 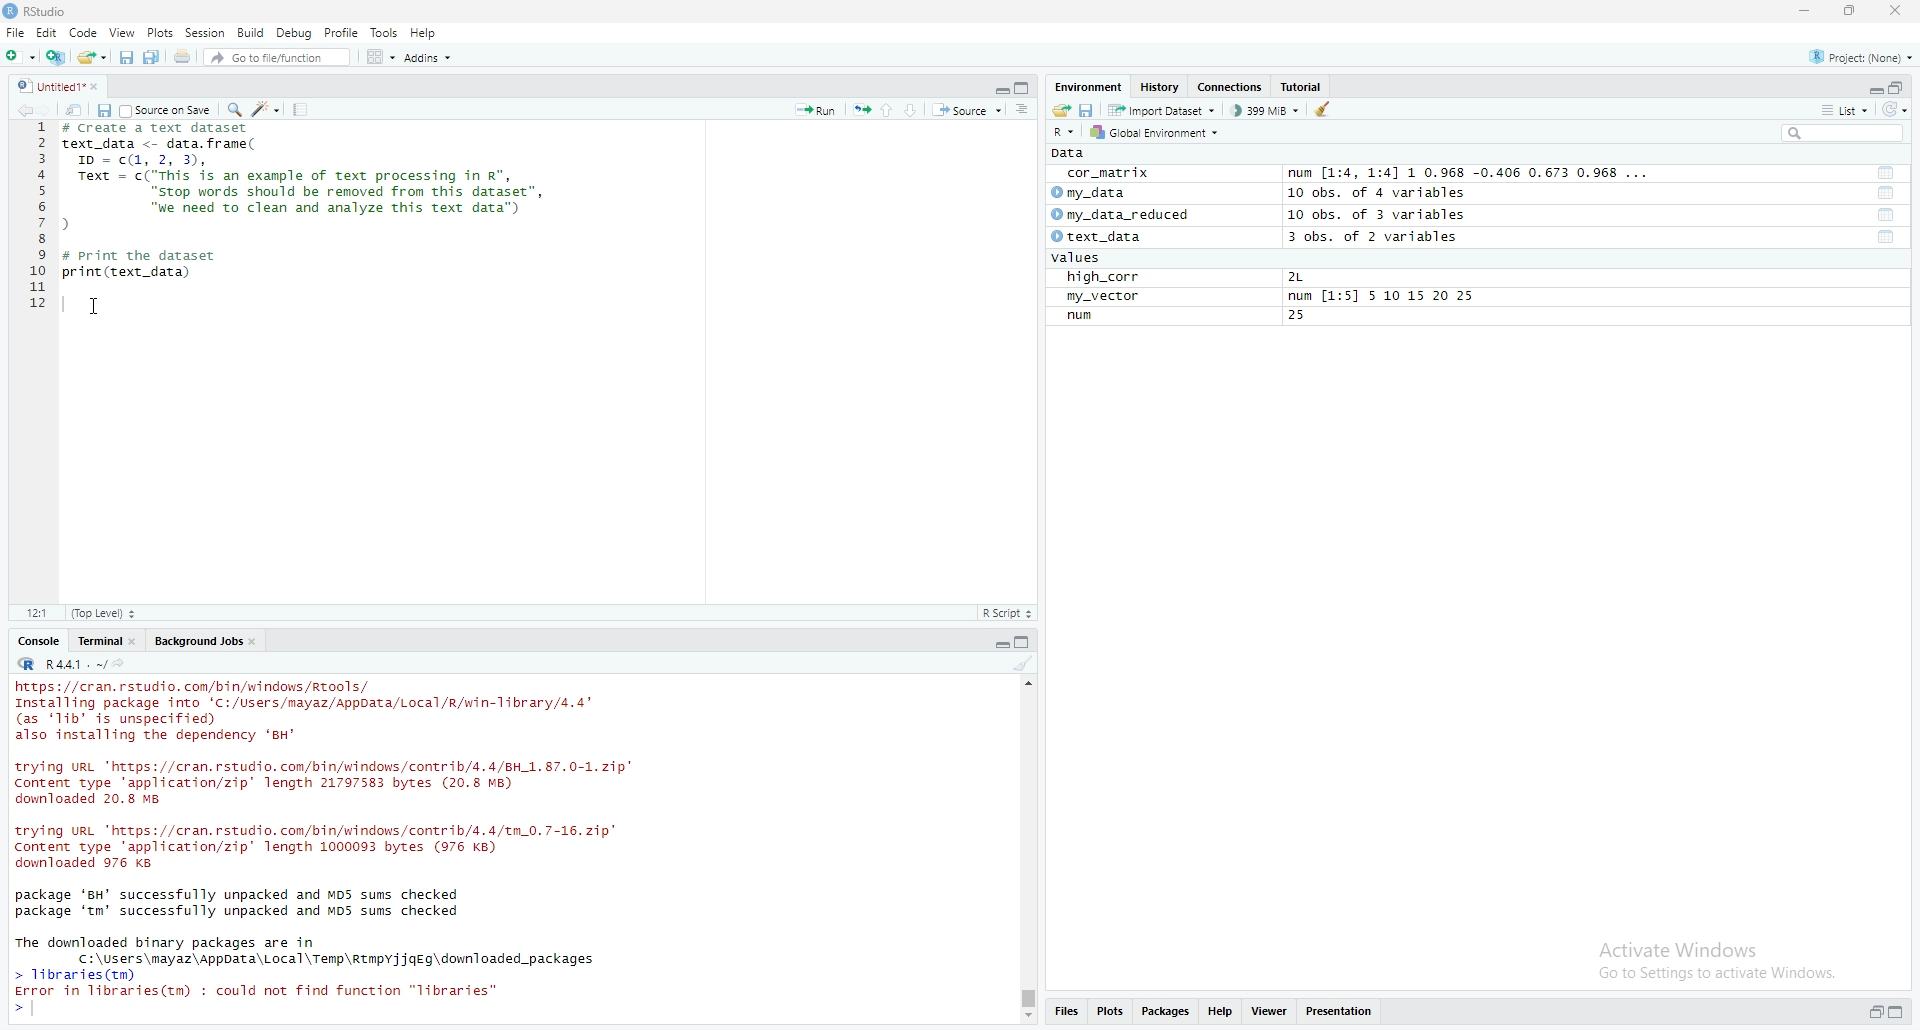 I want to click on go to next section, so click(x=915, y=108).